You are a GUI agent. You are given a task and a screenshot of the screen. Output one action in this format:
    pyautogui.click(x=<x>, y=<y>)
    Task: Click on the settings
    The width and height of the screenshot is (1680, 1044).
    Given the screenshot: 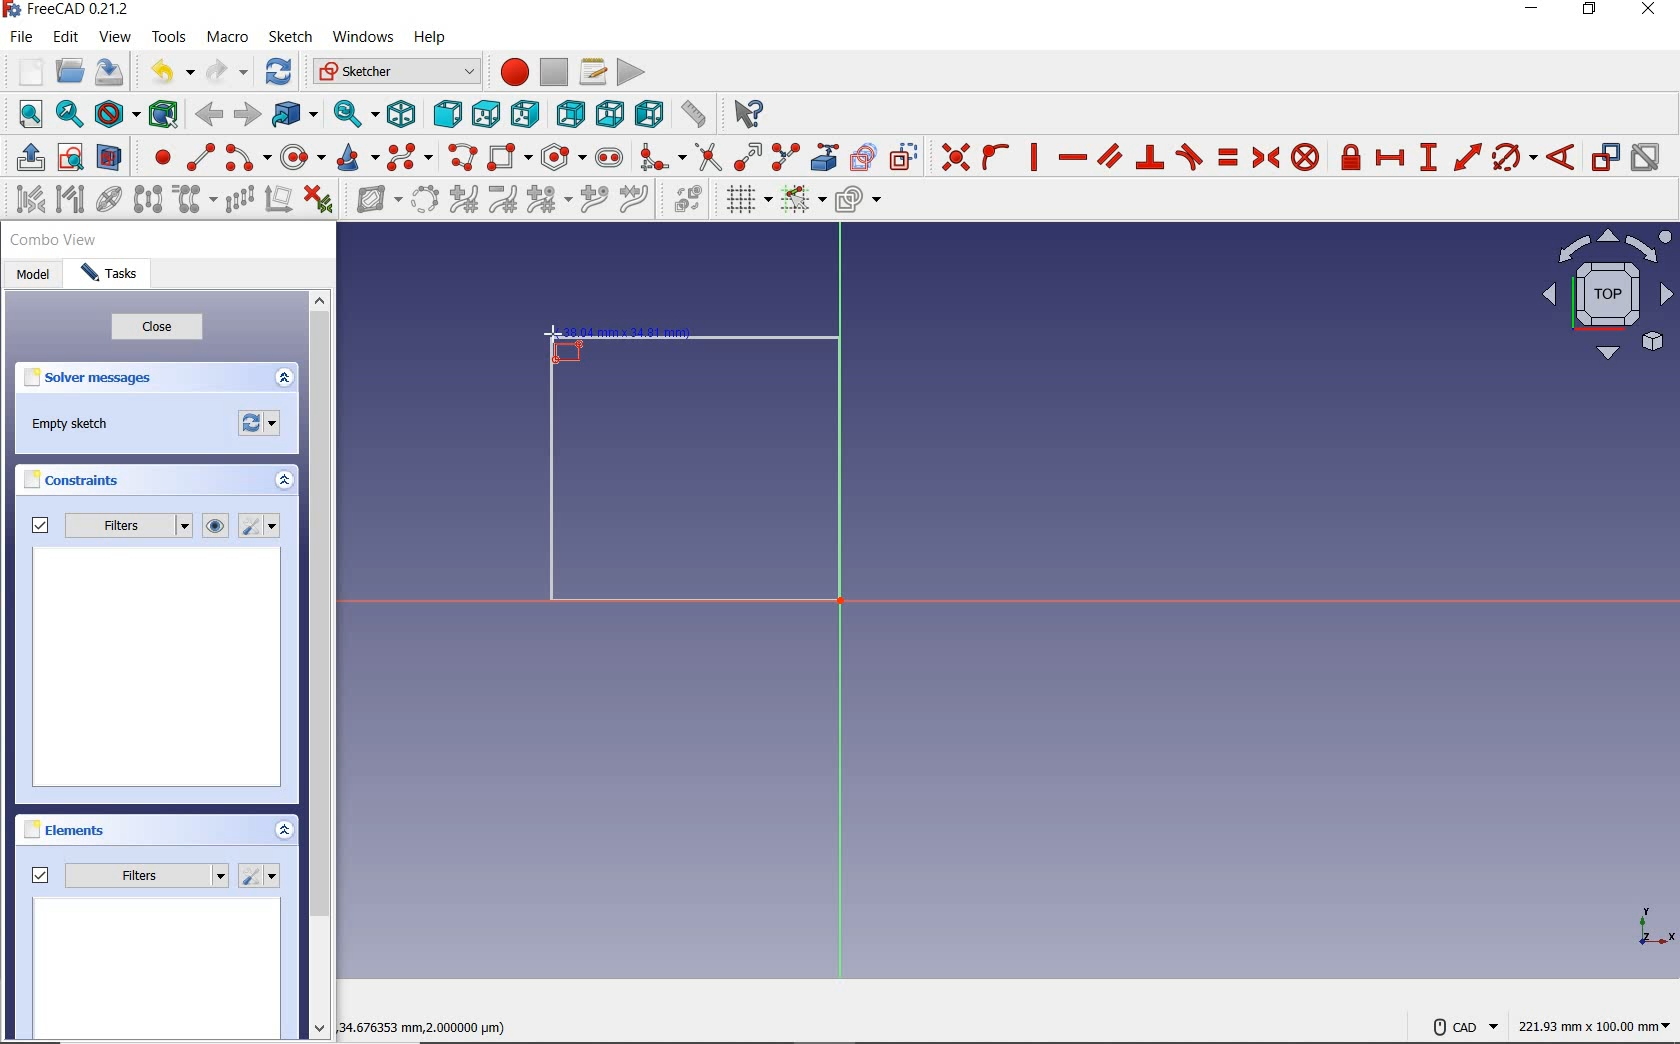 What is the action you would take?
    pyautogui.click(x=261, y=876)
    